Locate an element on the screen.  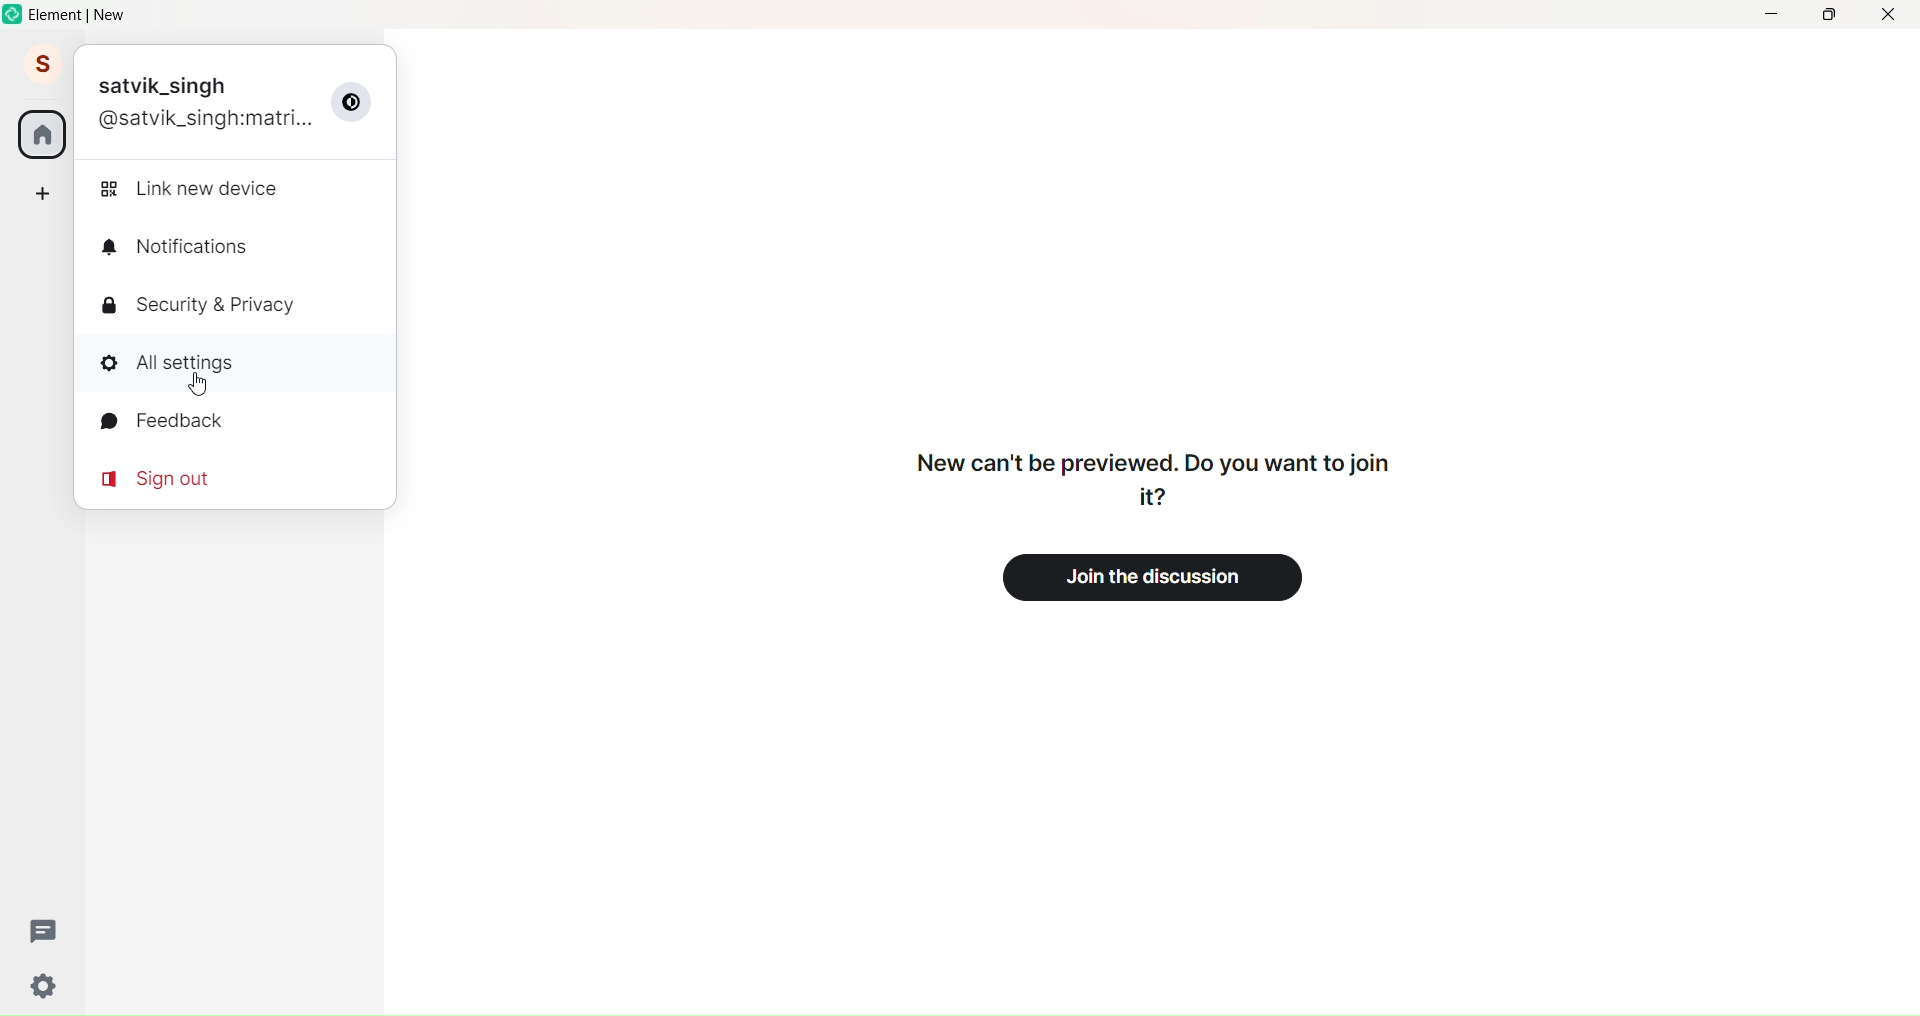
Darkmode is located at coordinates (356, 102).